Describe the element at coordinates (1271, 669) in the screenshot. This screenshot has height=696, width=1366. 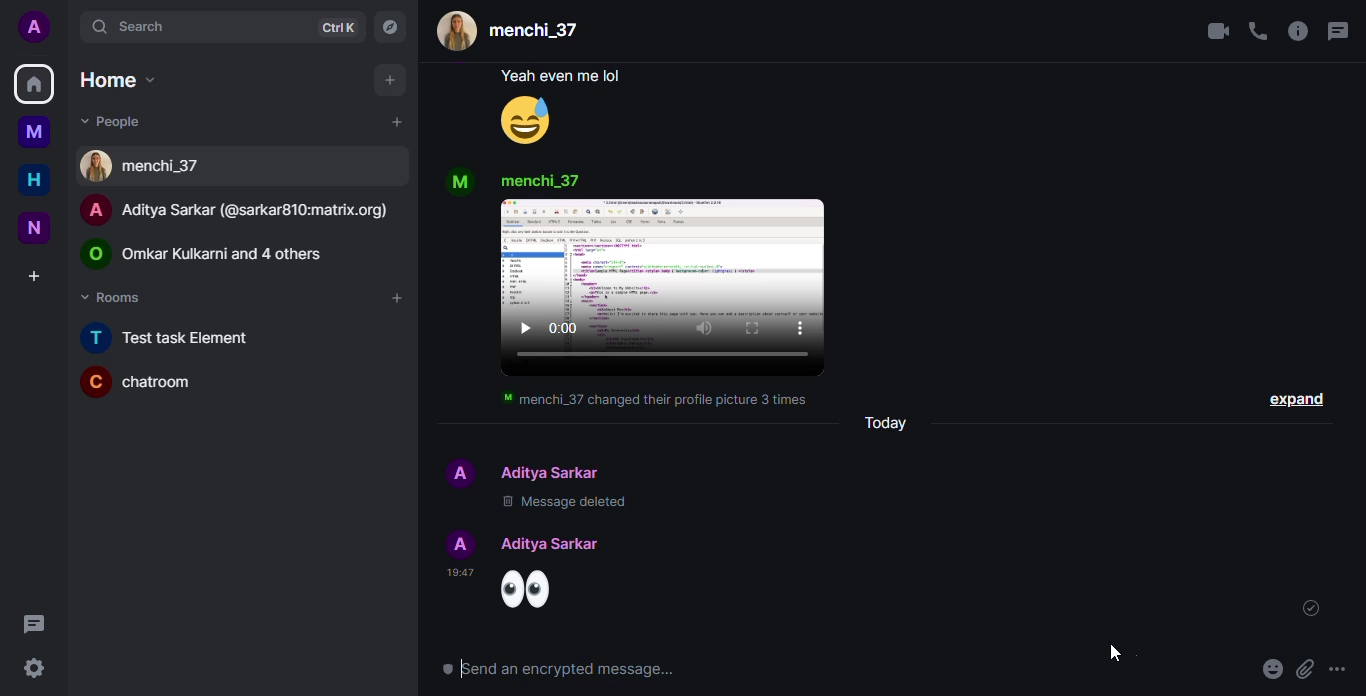
I see `emoji` at that location.